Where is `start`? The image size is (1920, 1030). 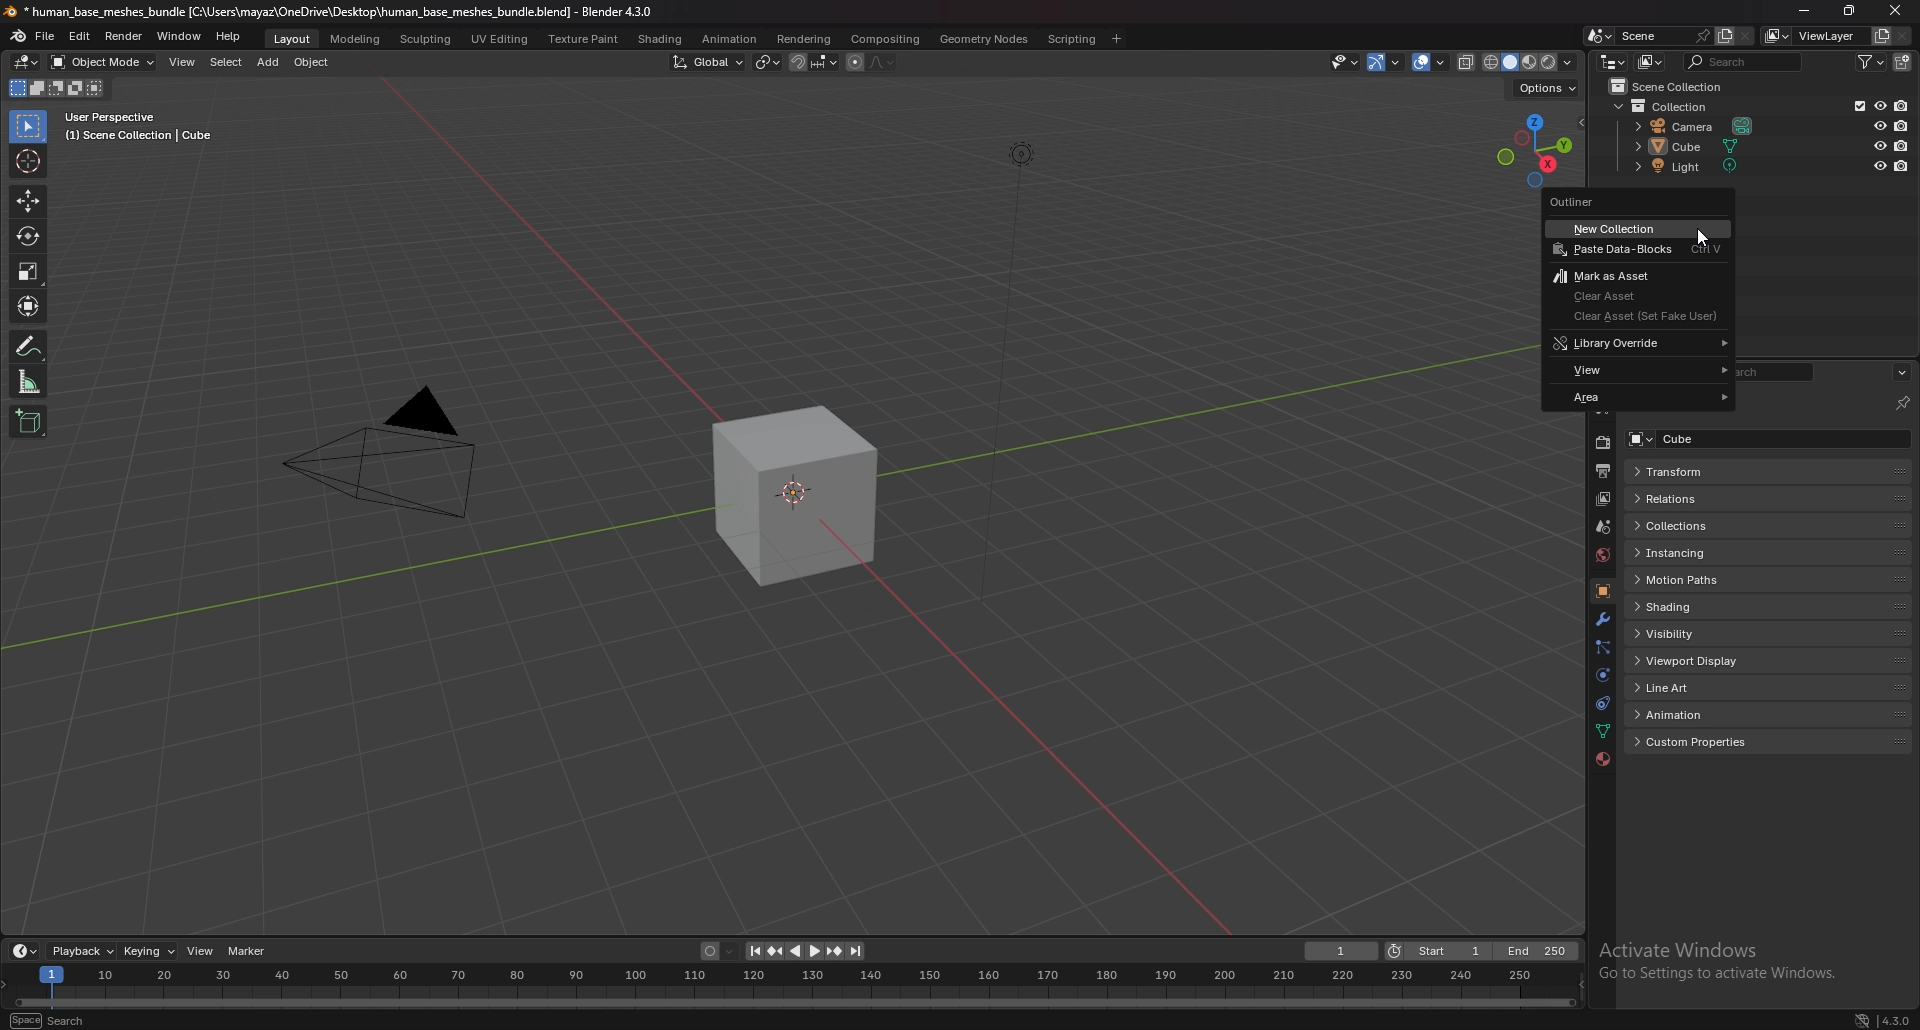 start is located at coordinates (1436, 951).